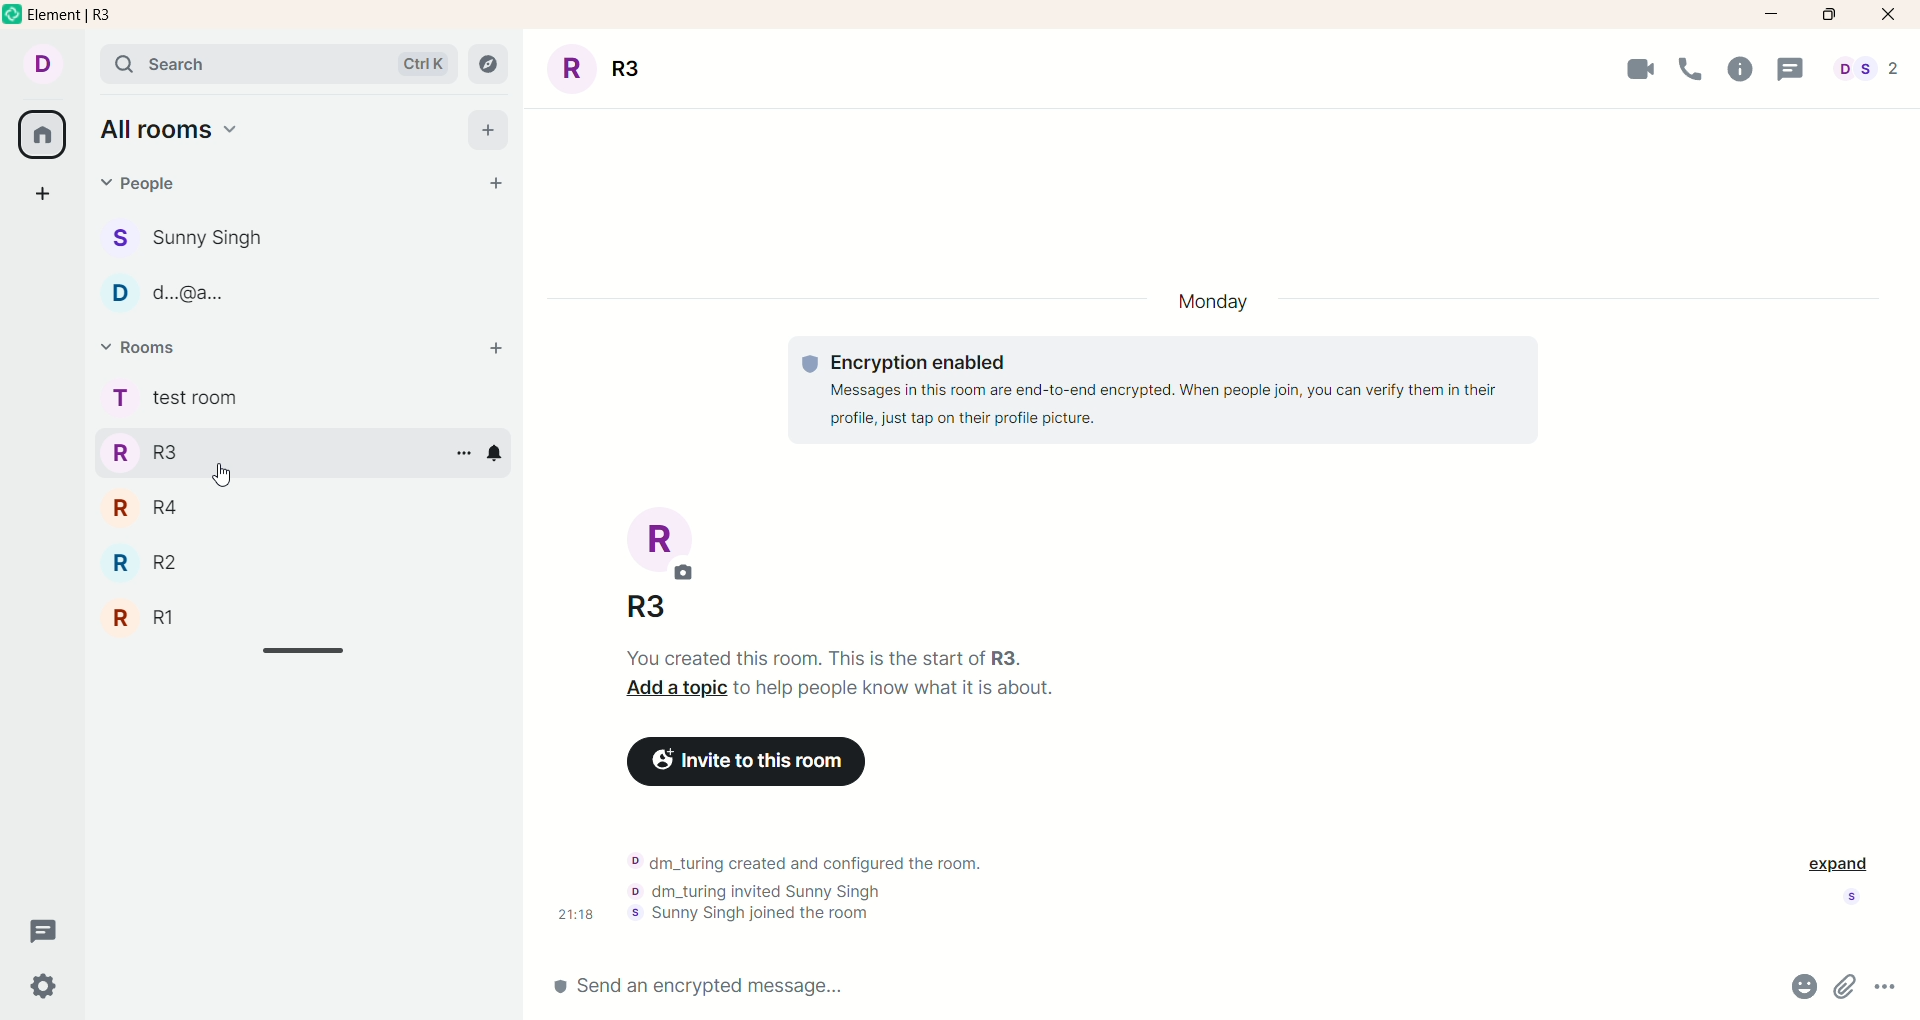 The image size is (1920, 1020). Describe the element at coordinates (758, 760) in the screenshot. I see `invite to this room` at that location.